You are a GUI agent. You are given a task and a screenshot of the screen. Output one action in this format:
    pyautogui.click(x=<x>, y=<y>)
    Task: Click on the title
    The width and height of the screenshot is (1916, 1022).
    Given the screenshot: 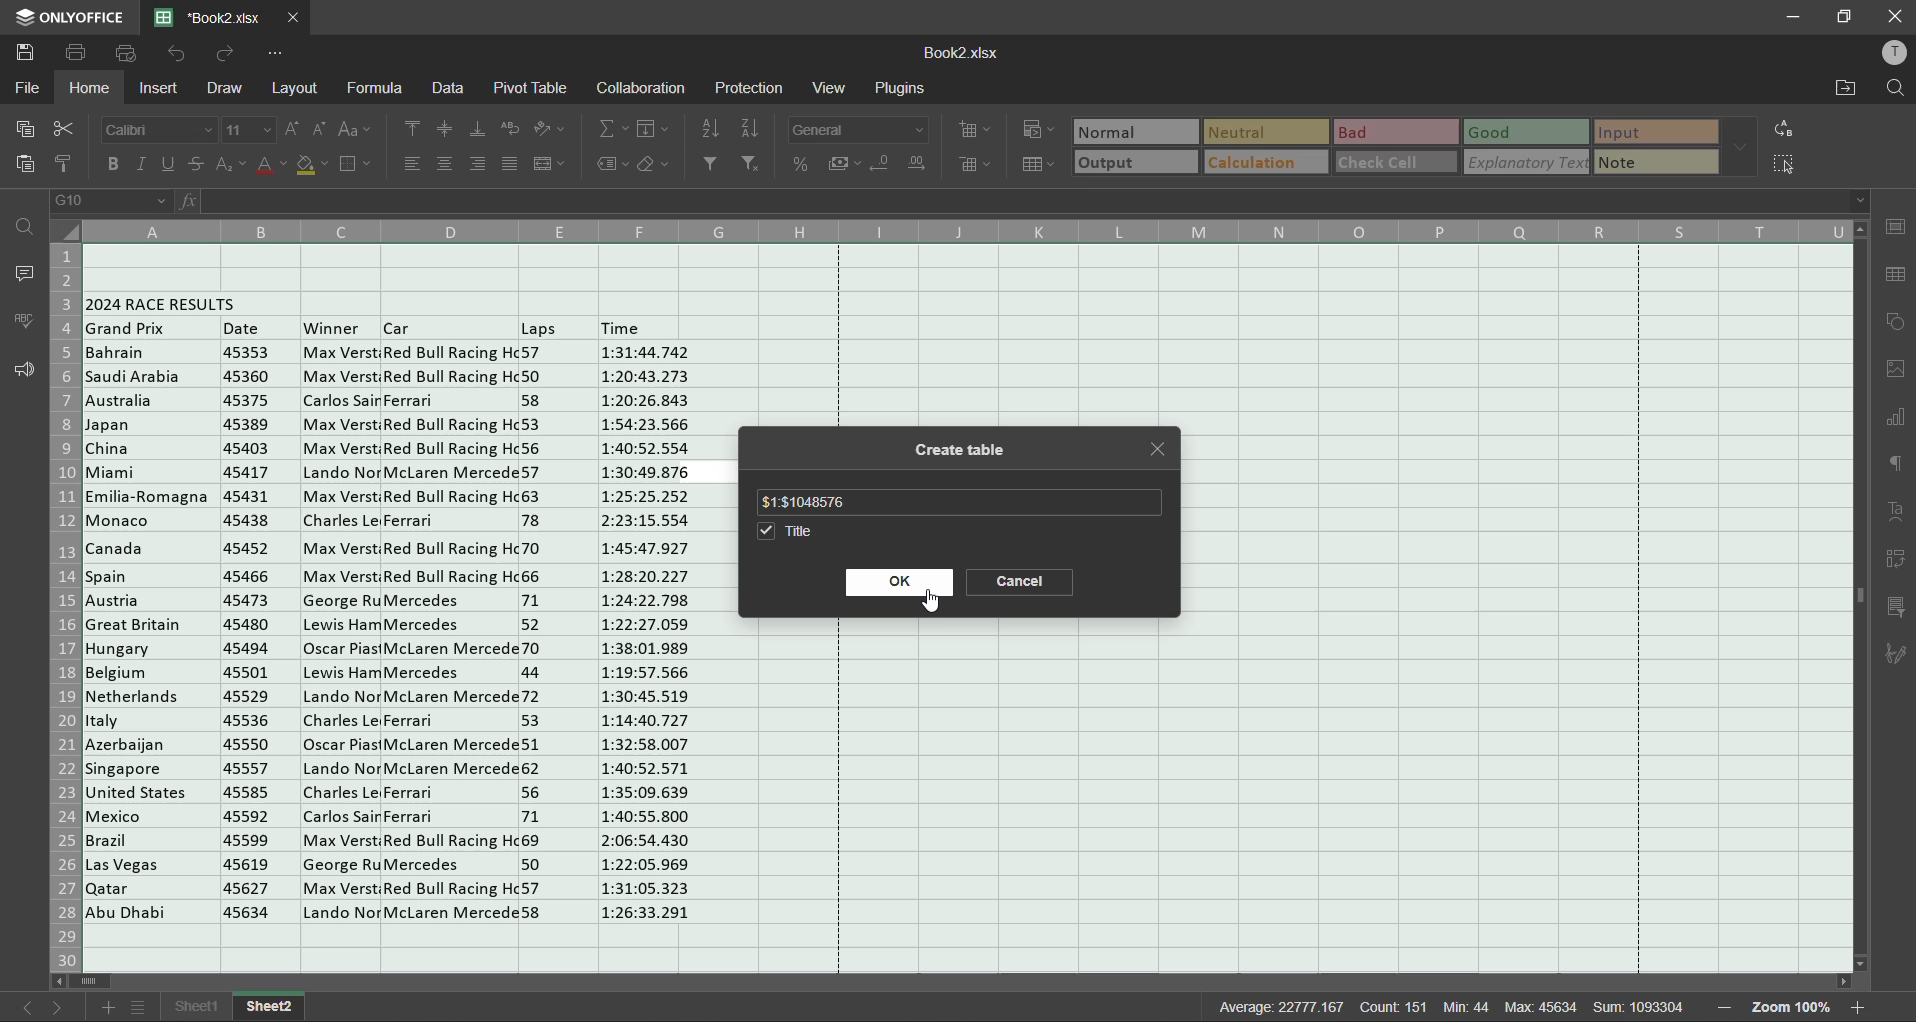 What is the action you would take?
    pyautogui.click(x=811, y=530)
    